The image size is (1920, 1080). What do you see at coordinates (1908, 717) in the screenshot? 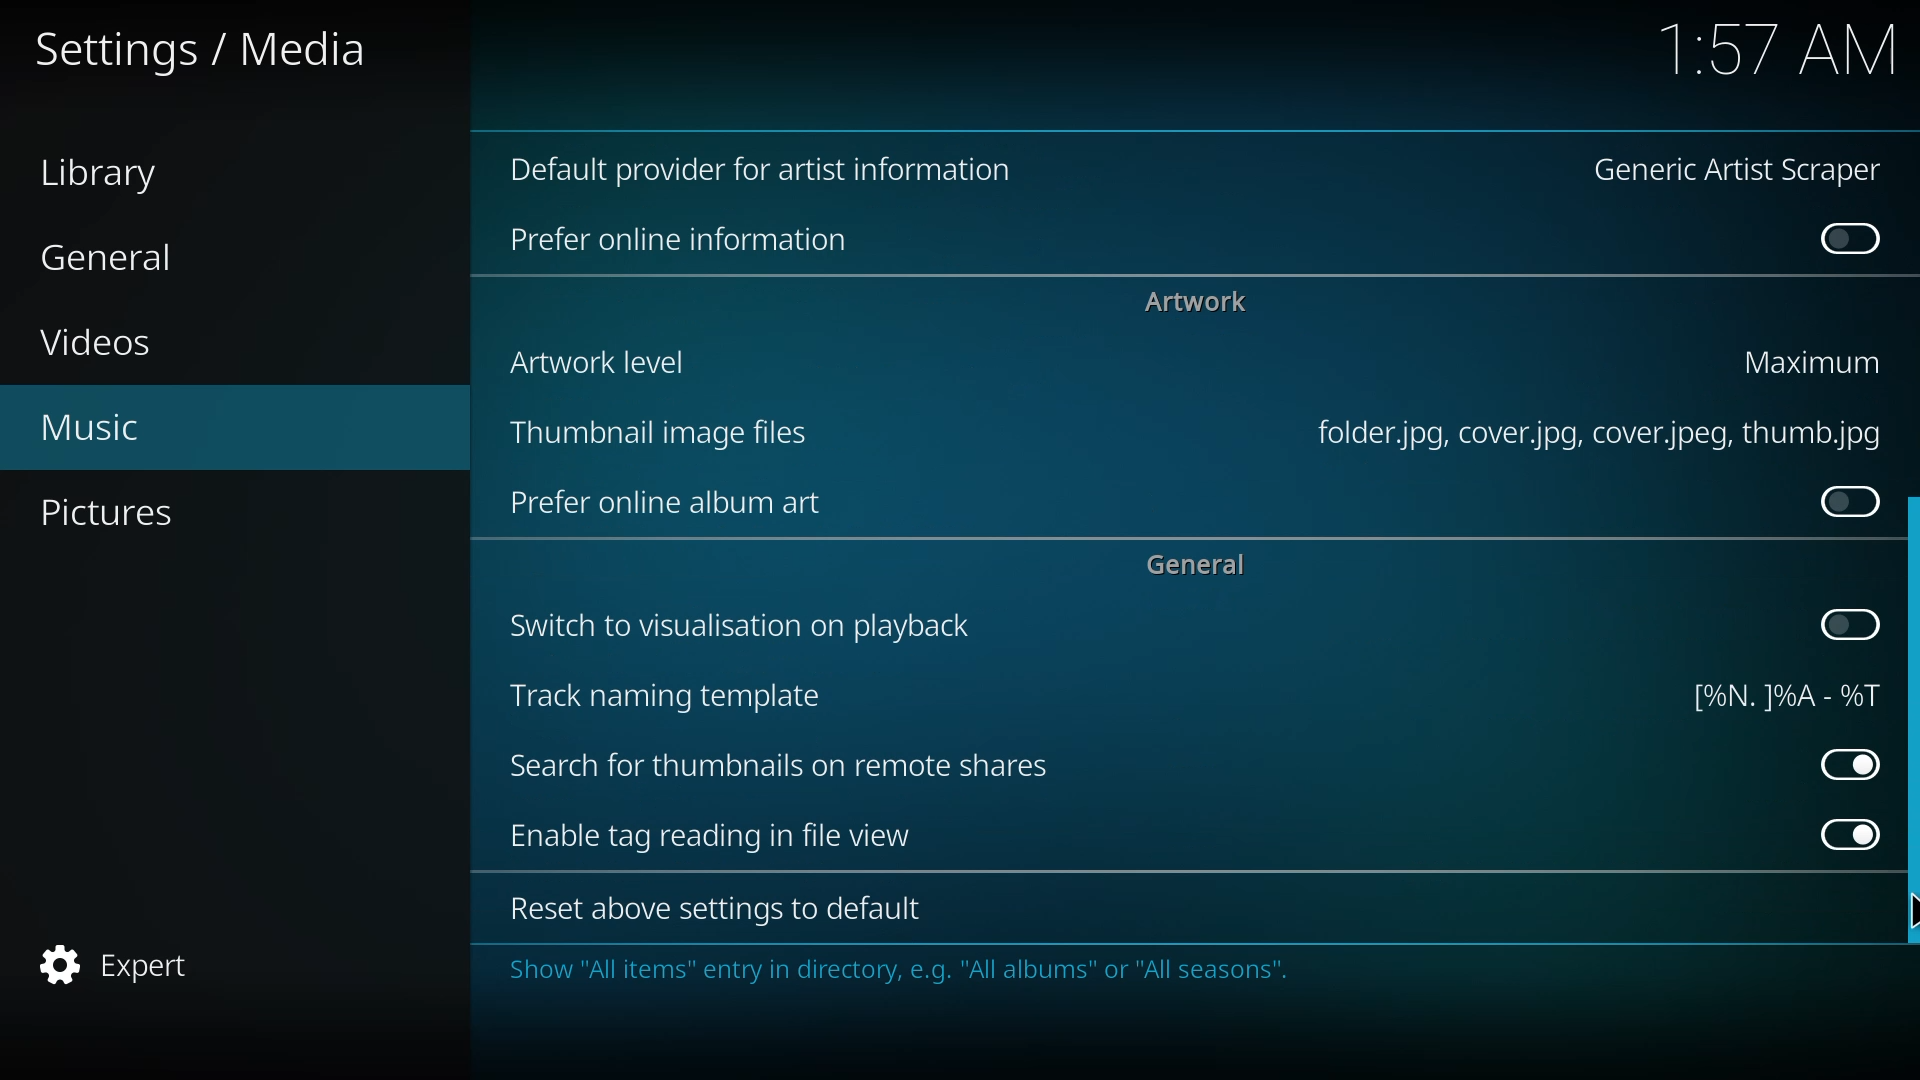
I see `scroll bar` at bounding box center [1908, 717].